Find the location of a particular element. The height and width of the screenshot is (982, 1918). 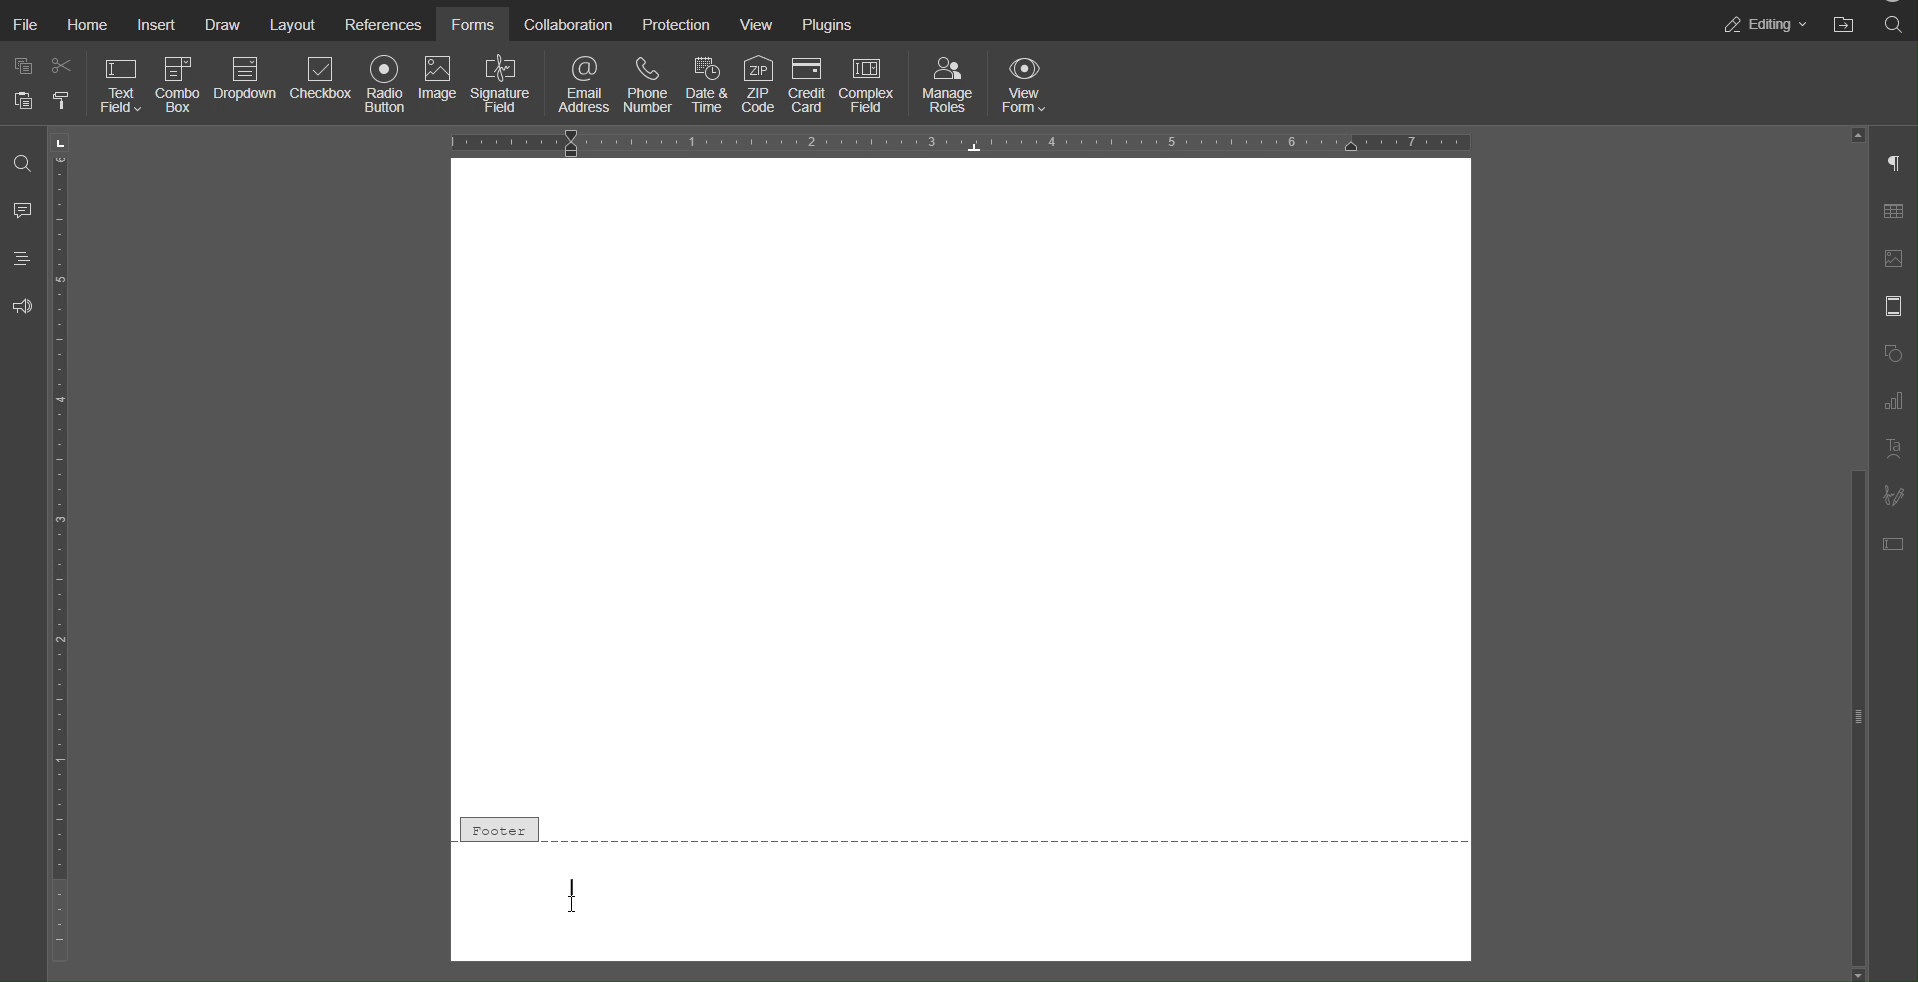

Text Field Settings is located at coordinates (1895, 543).